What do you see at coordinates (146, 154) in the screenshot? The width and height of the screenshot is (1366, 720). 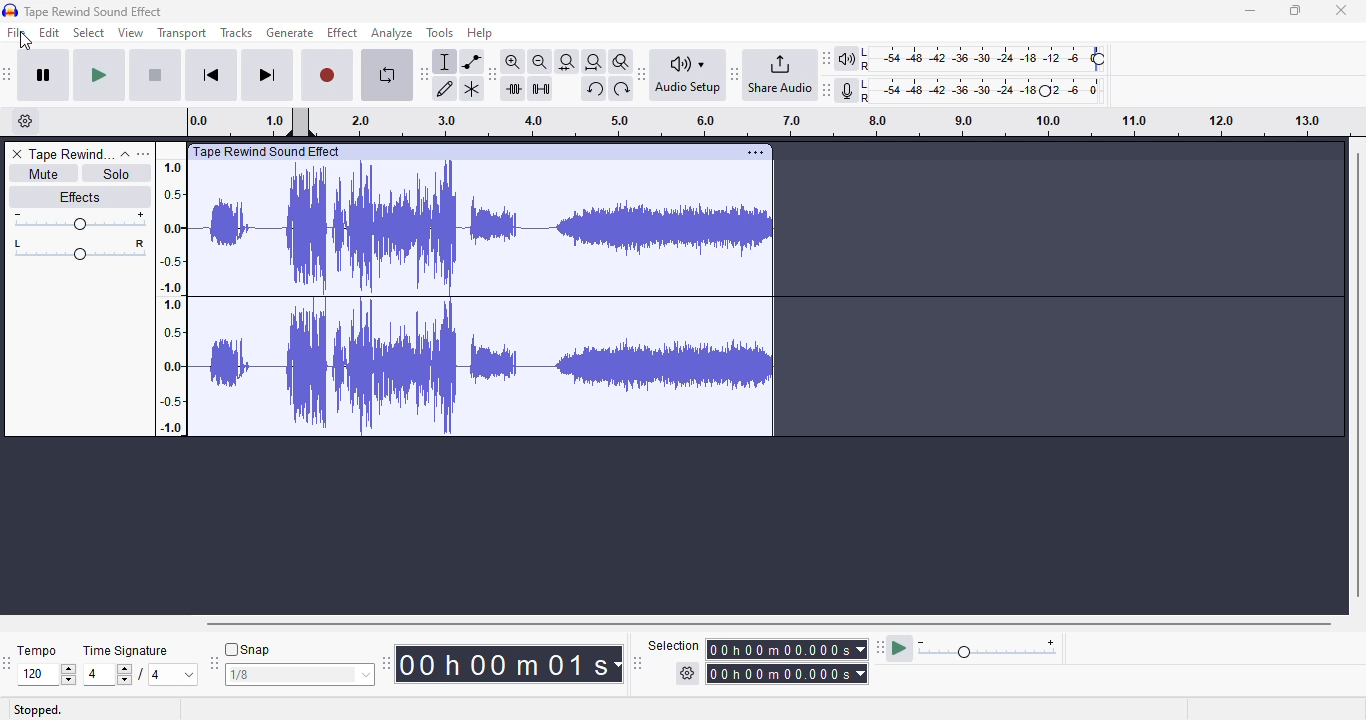 I see `open menu` at bounding box center [146, 154].